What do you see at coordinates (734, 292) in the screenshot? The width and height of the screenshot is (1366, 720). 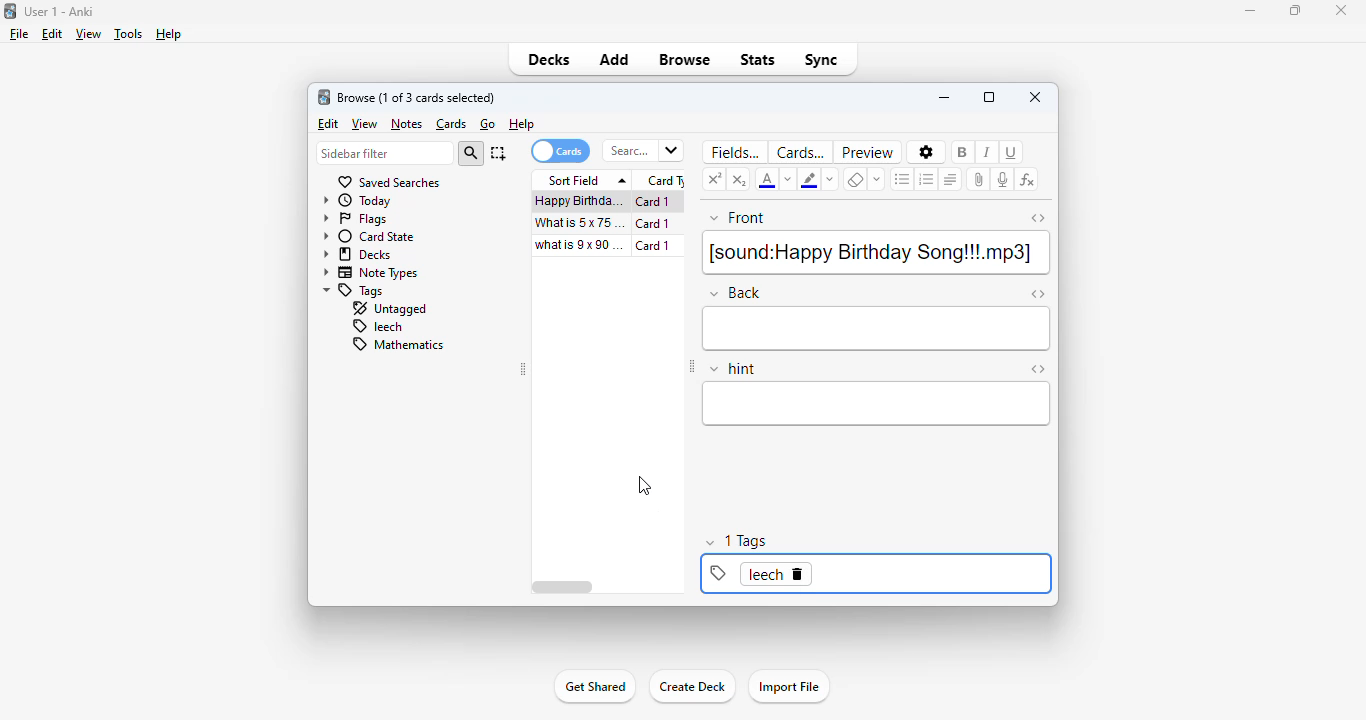 I see `back` at bounding box center [734, 292].